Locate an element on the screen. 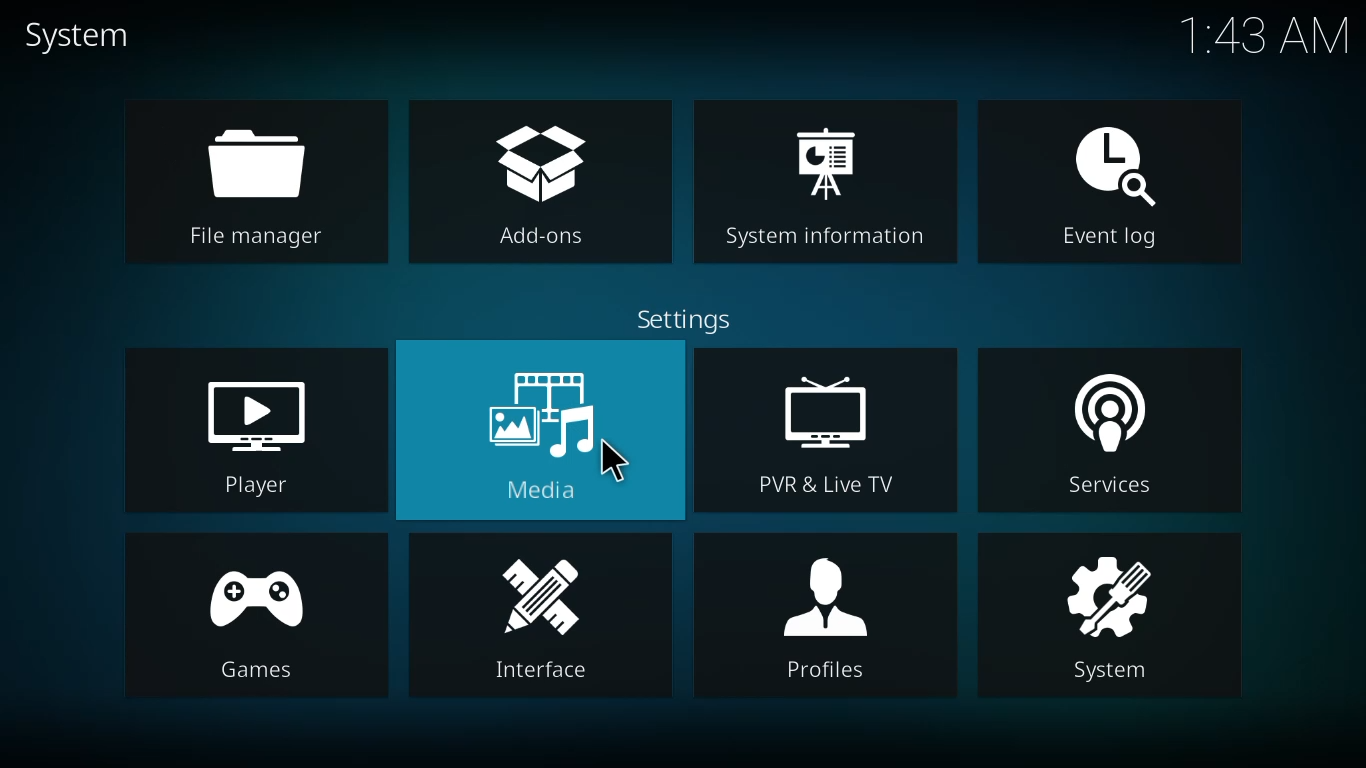 The height and width of the screenshot is (768, 1366). player is located at coordinates (260, 435).